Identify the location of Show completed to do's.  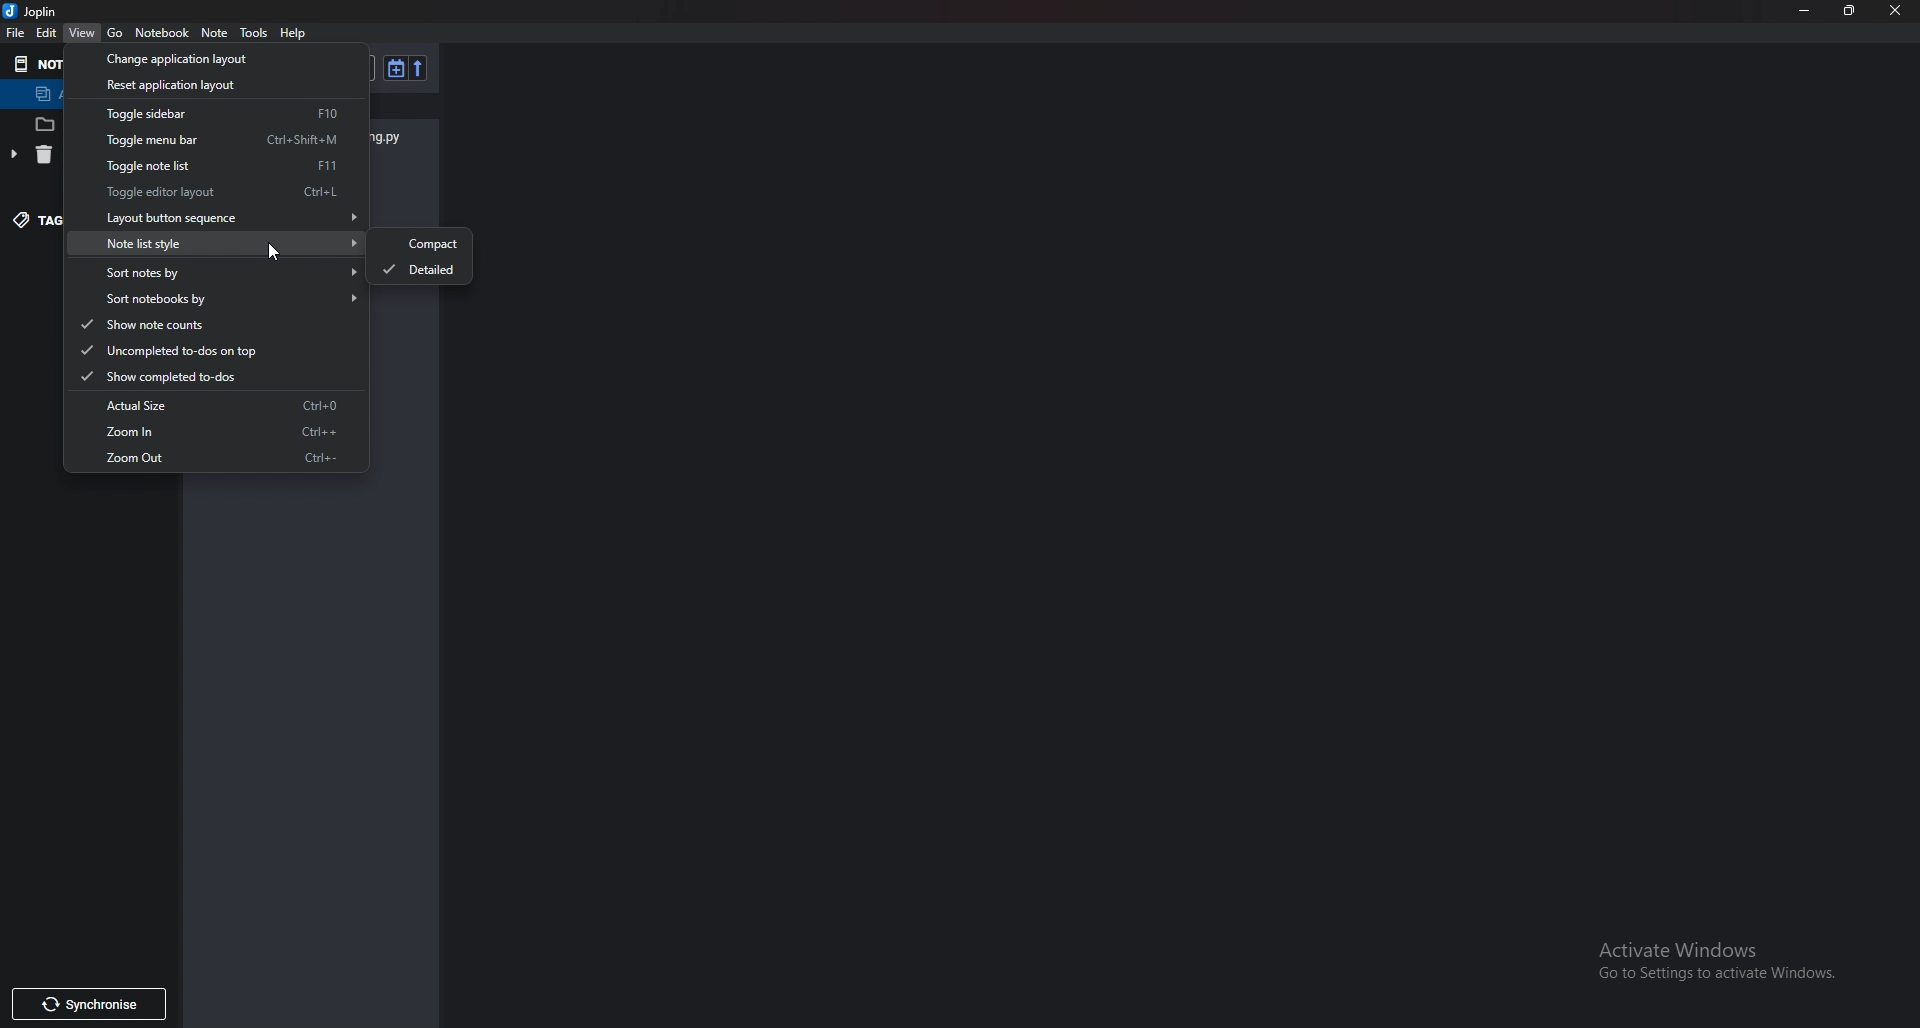
(213, 376).